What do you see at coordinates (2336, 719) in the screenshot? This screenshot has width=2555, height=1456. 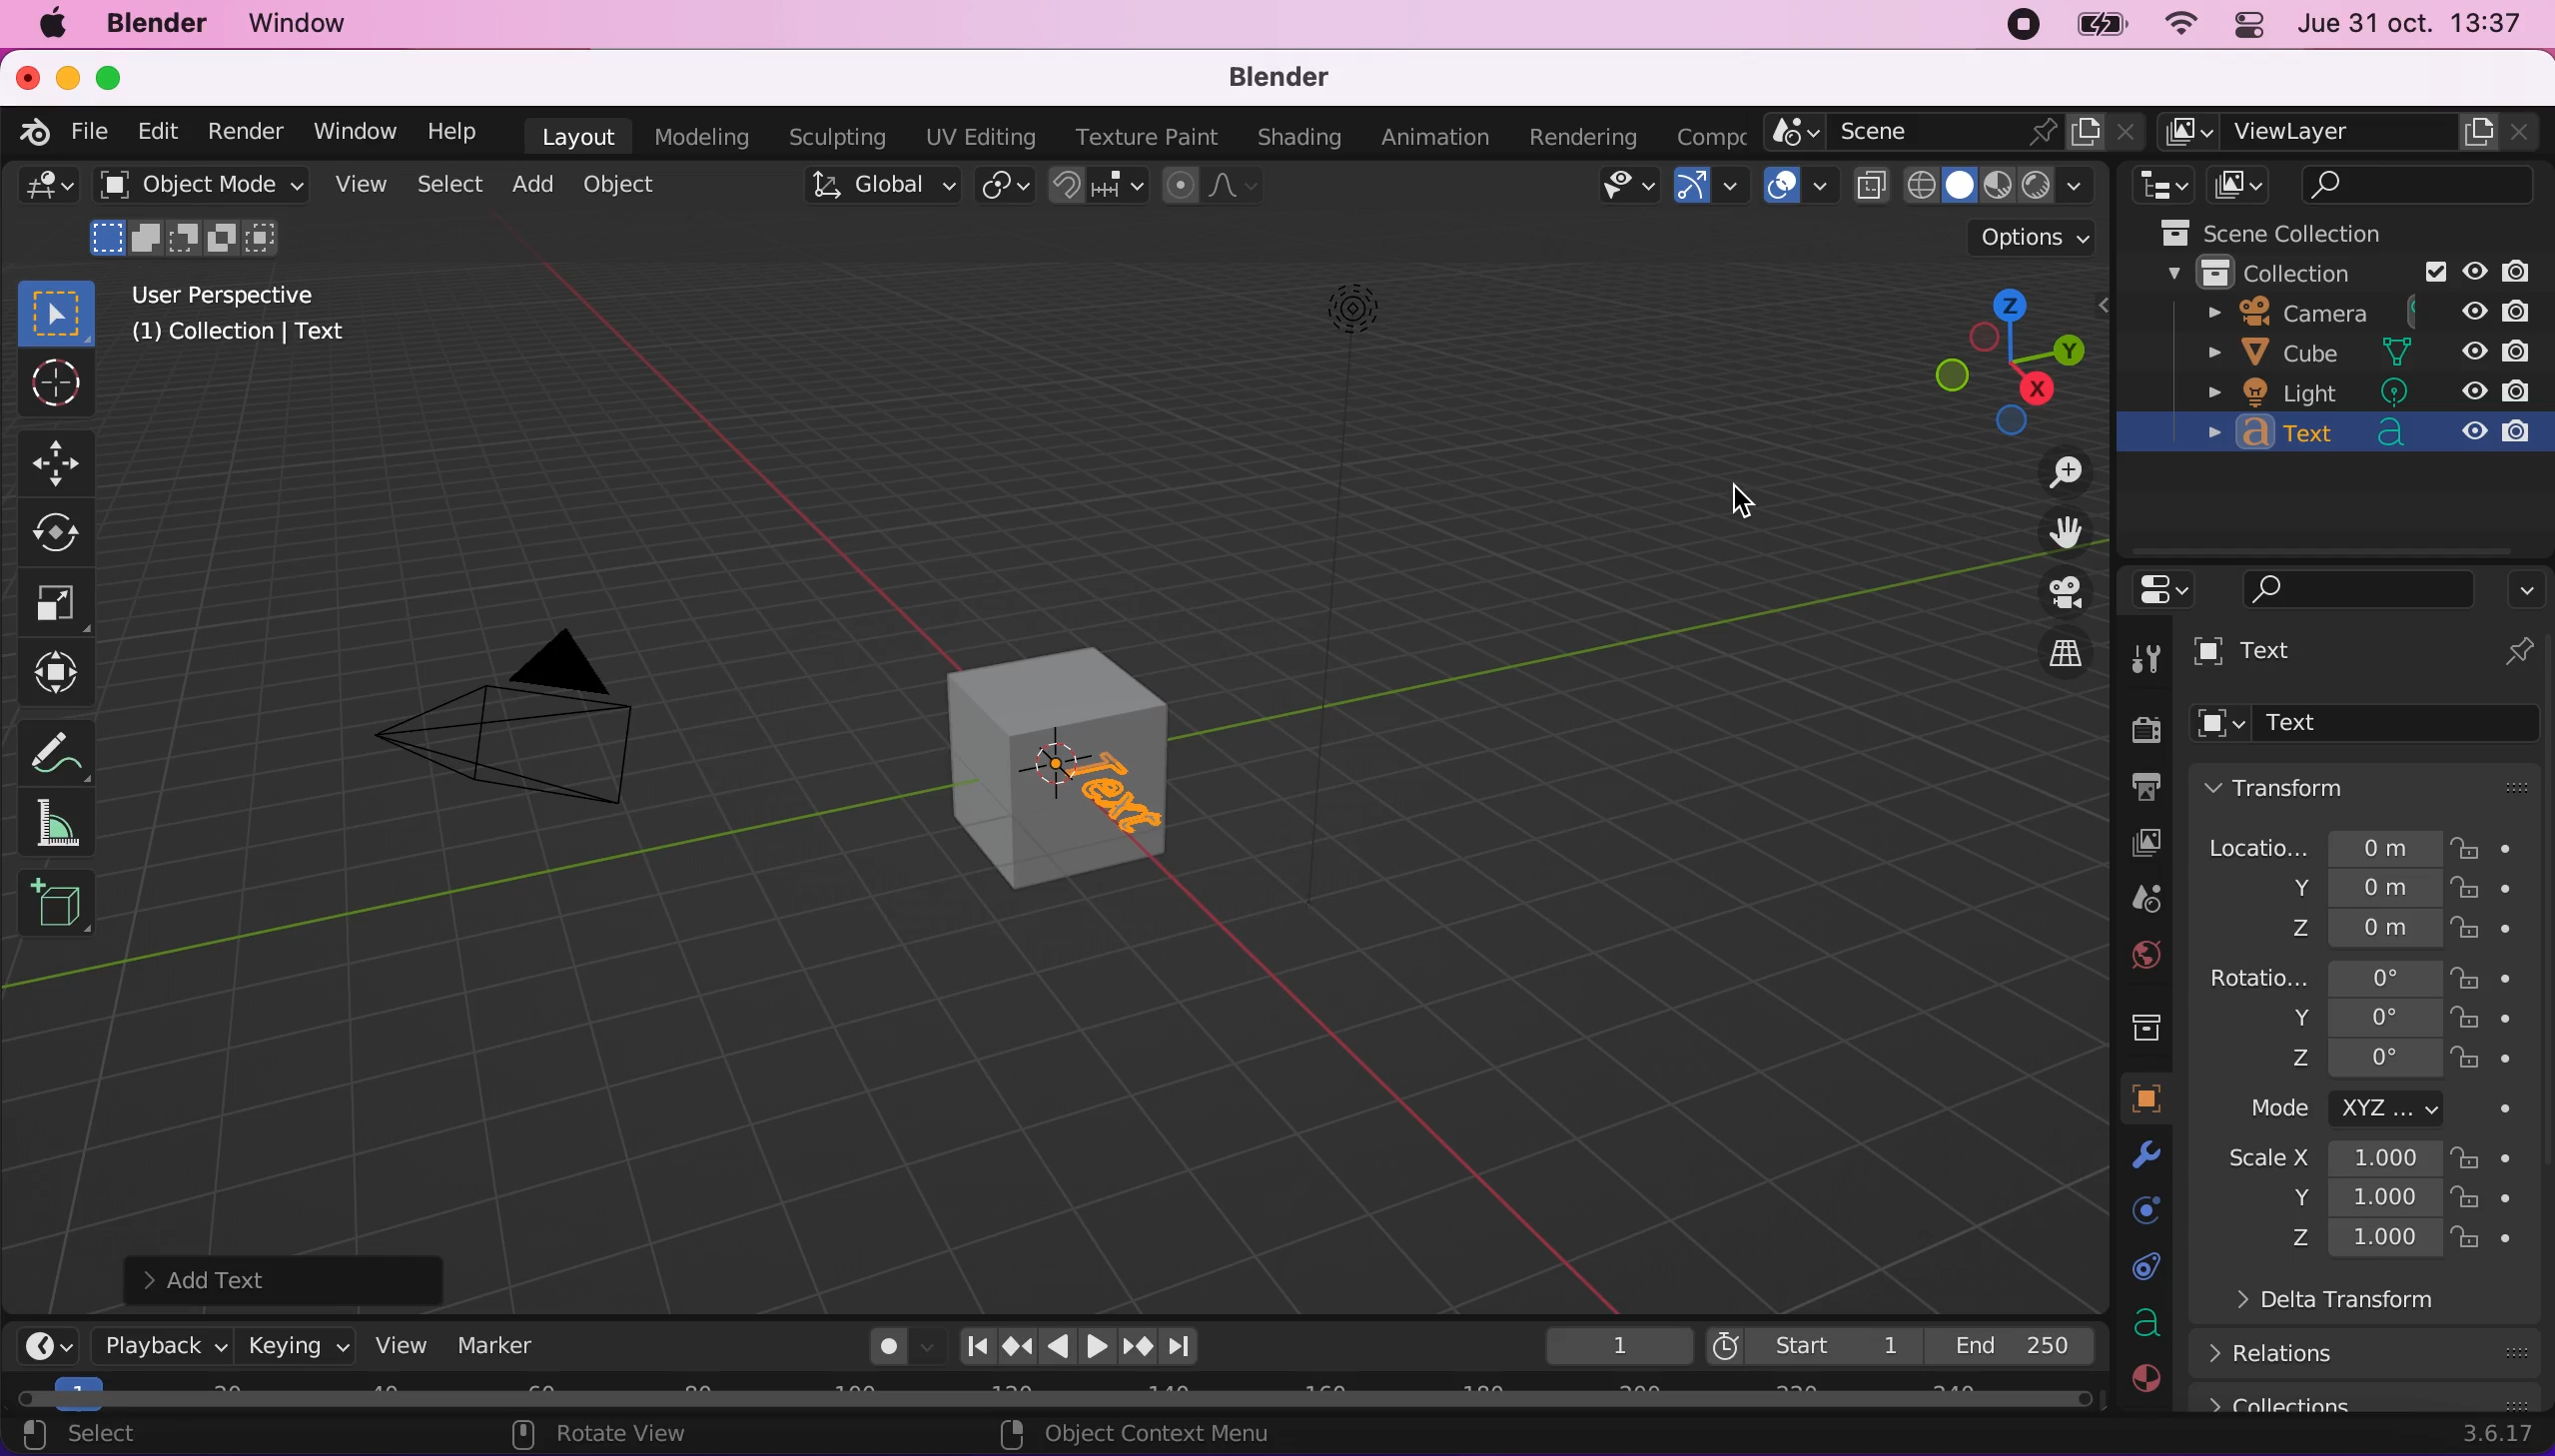 I see `text` at bounding box center [2336, 719].